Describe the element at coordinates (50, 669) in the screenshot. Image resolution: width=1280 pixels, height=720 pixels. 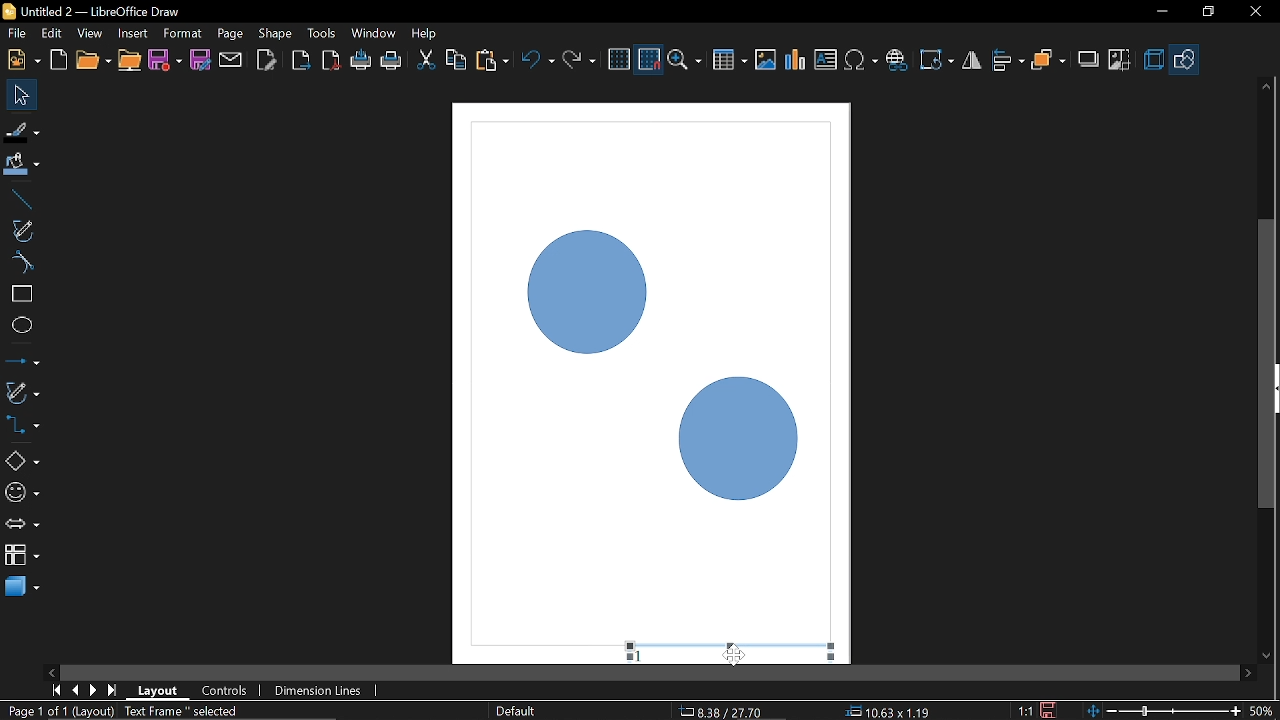
I see `Move left` at that location.